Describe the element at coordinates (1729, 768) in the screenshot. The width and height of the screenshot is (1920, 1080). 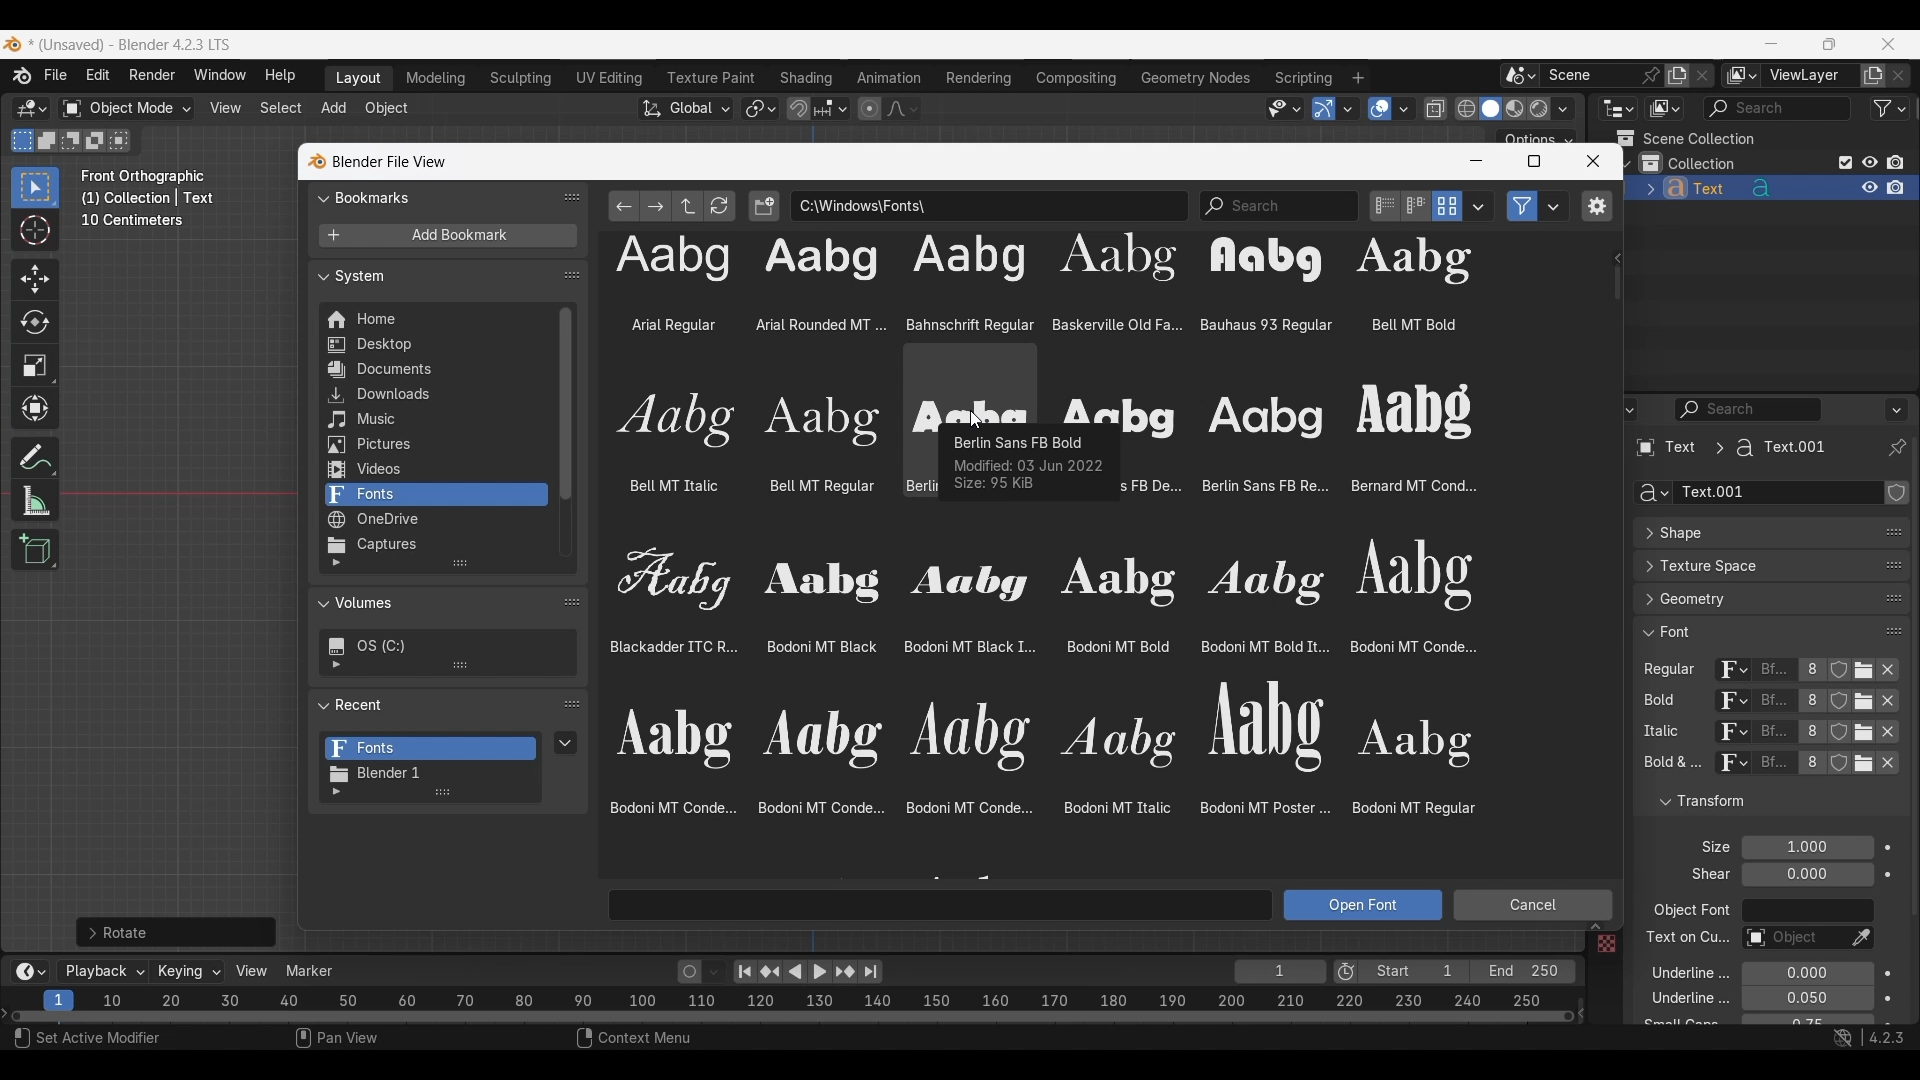
I see `Browse ID data` at that location.